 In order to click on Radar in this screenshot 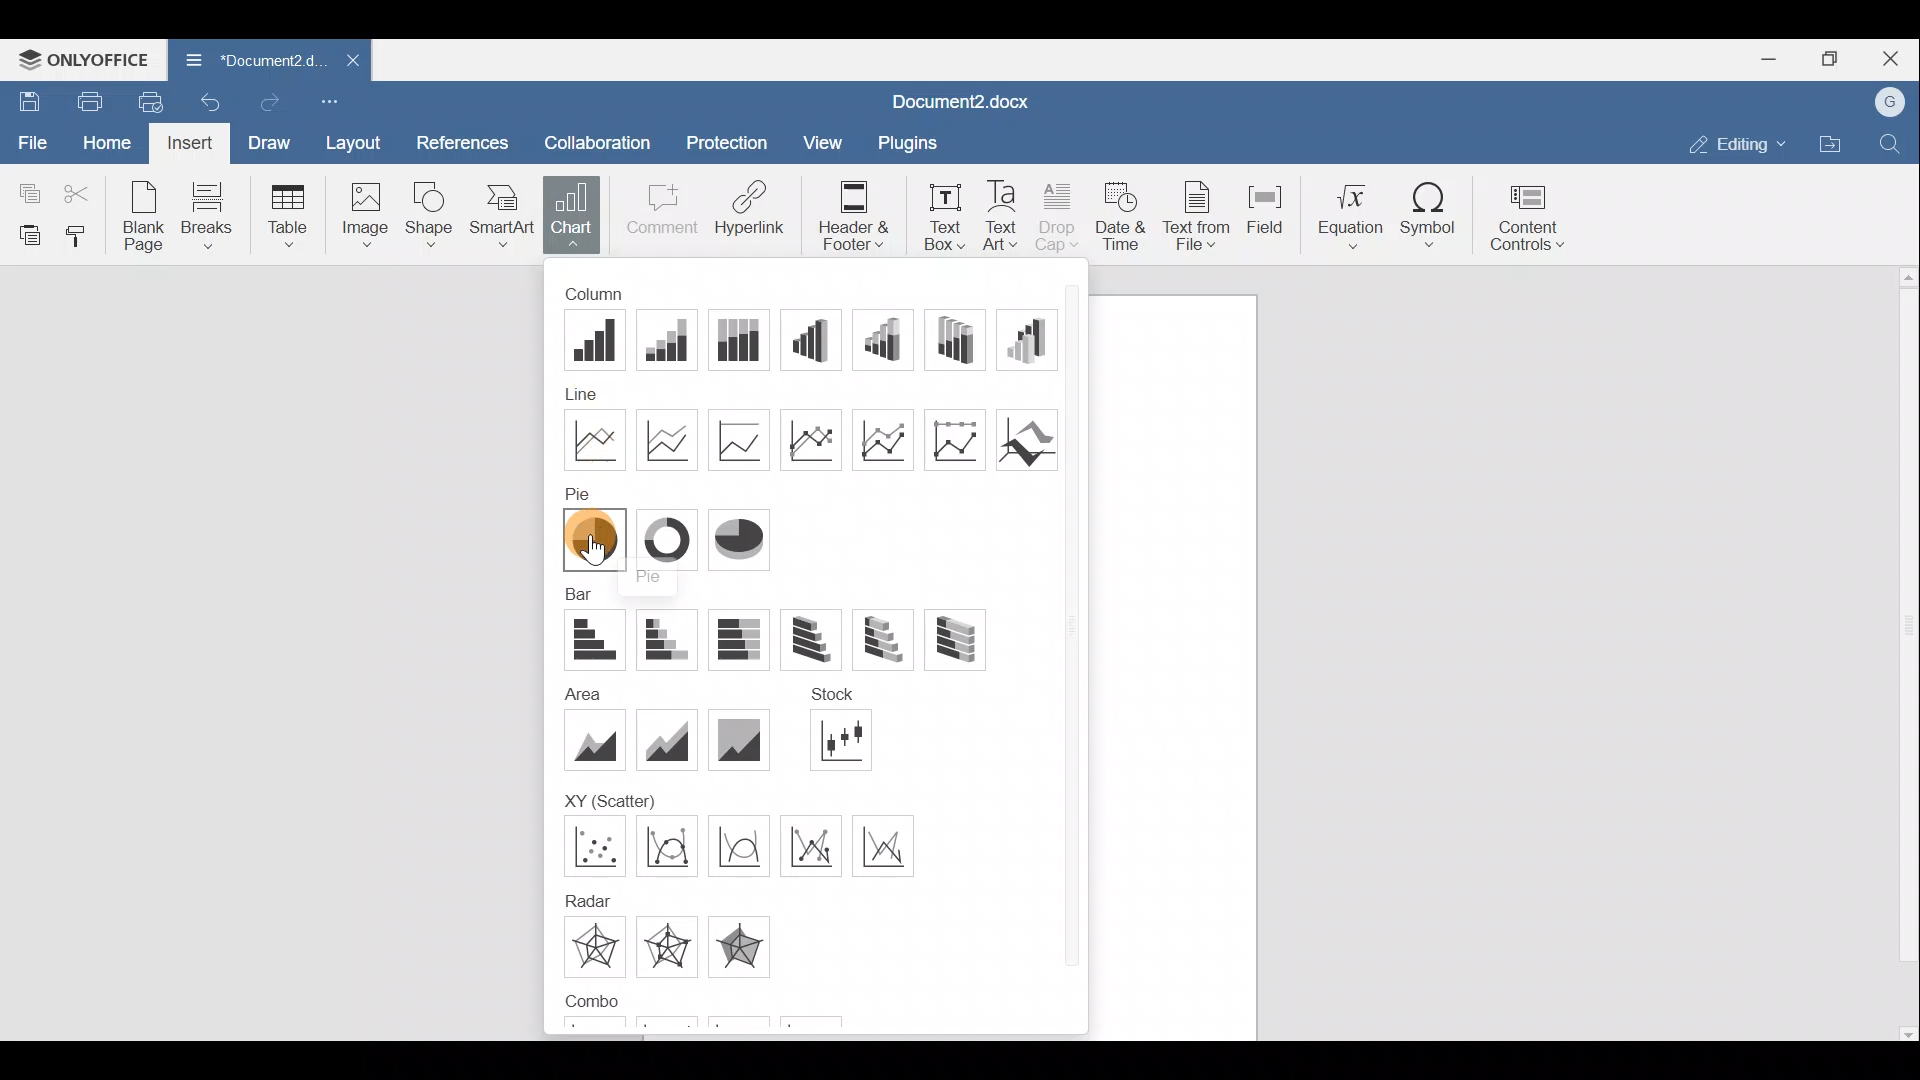, I will do `click(883, 843)`.